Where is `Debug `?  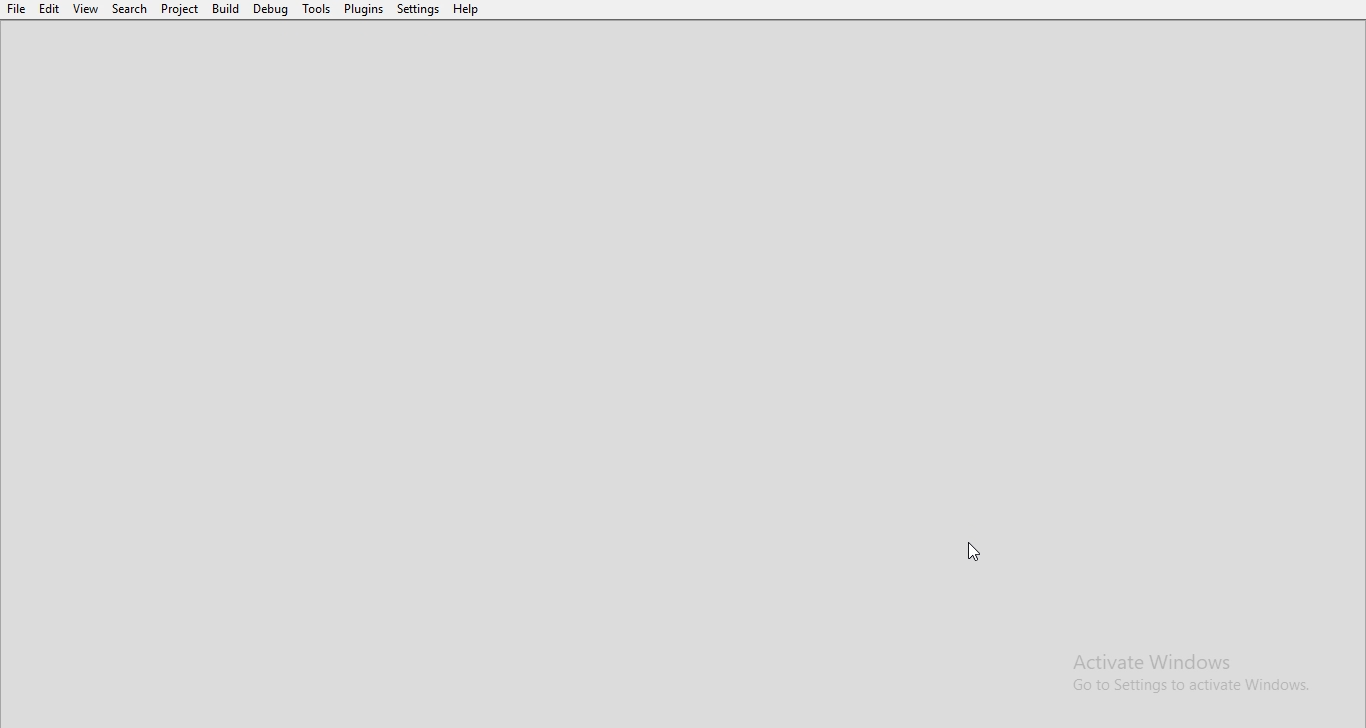 Debug  is located at coordinates (270, 9).